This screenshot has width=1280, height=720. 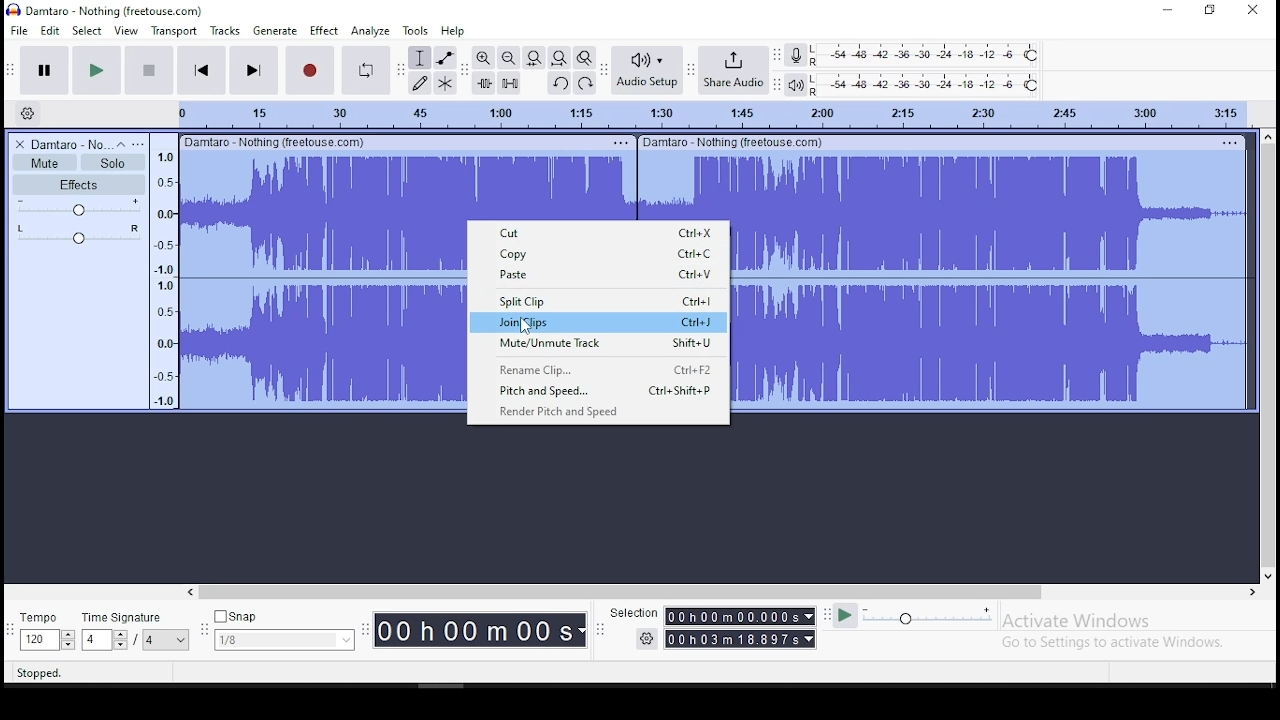 I want to click on record, so click(x=309, y=69).